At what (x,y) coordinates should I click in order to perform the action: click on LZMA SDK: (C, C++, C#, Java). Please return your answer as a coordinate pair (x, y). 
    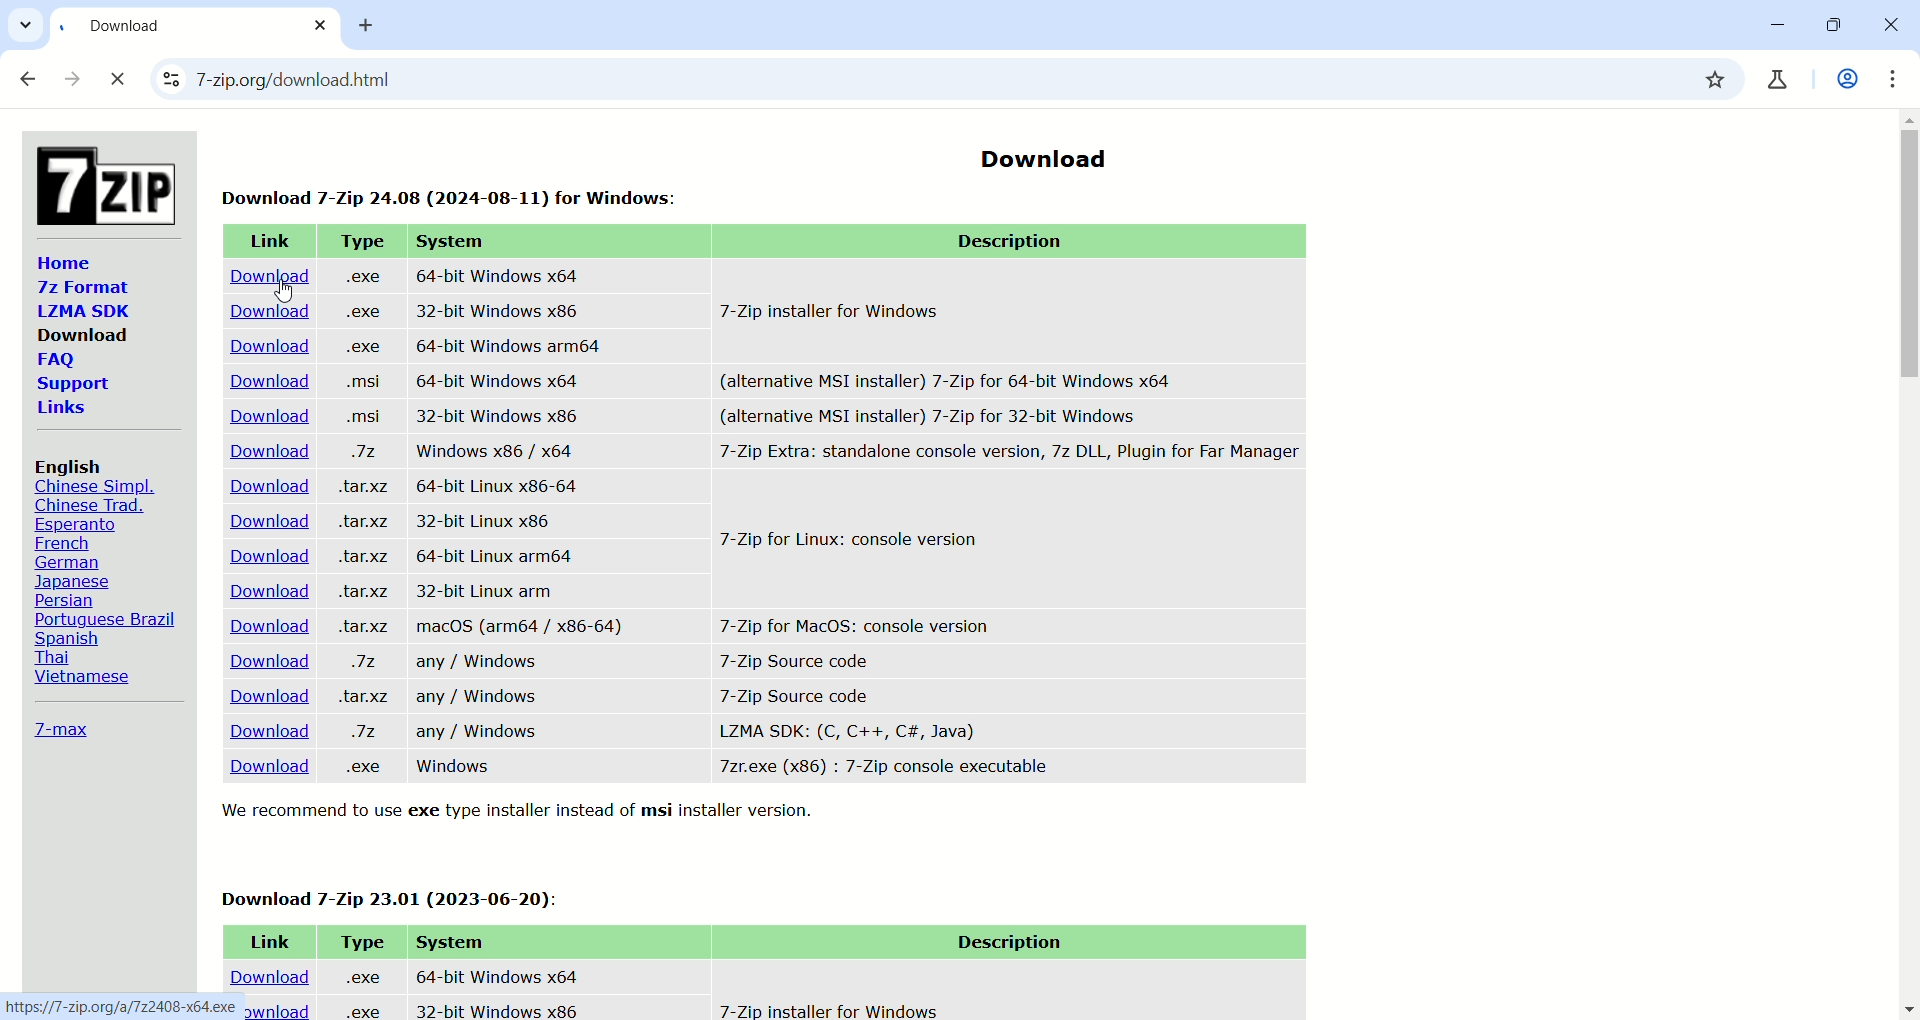
    Looking at the image, I should click on (846, 731).